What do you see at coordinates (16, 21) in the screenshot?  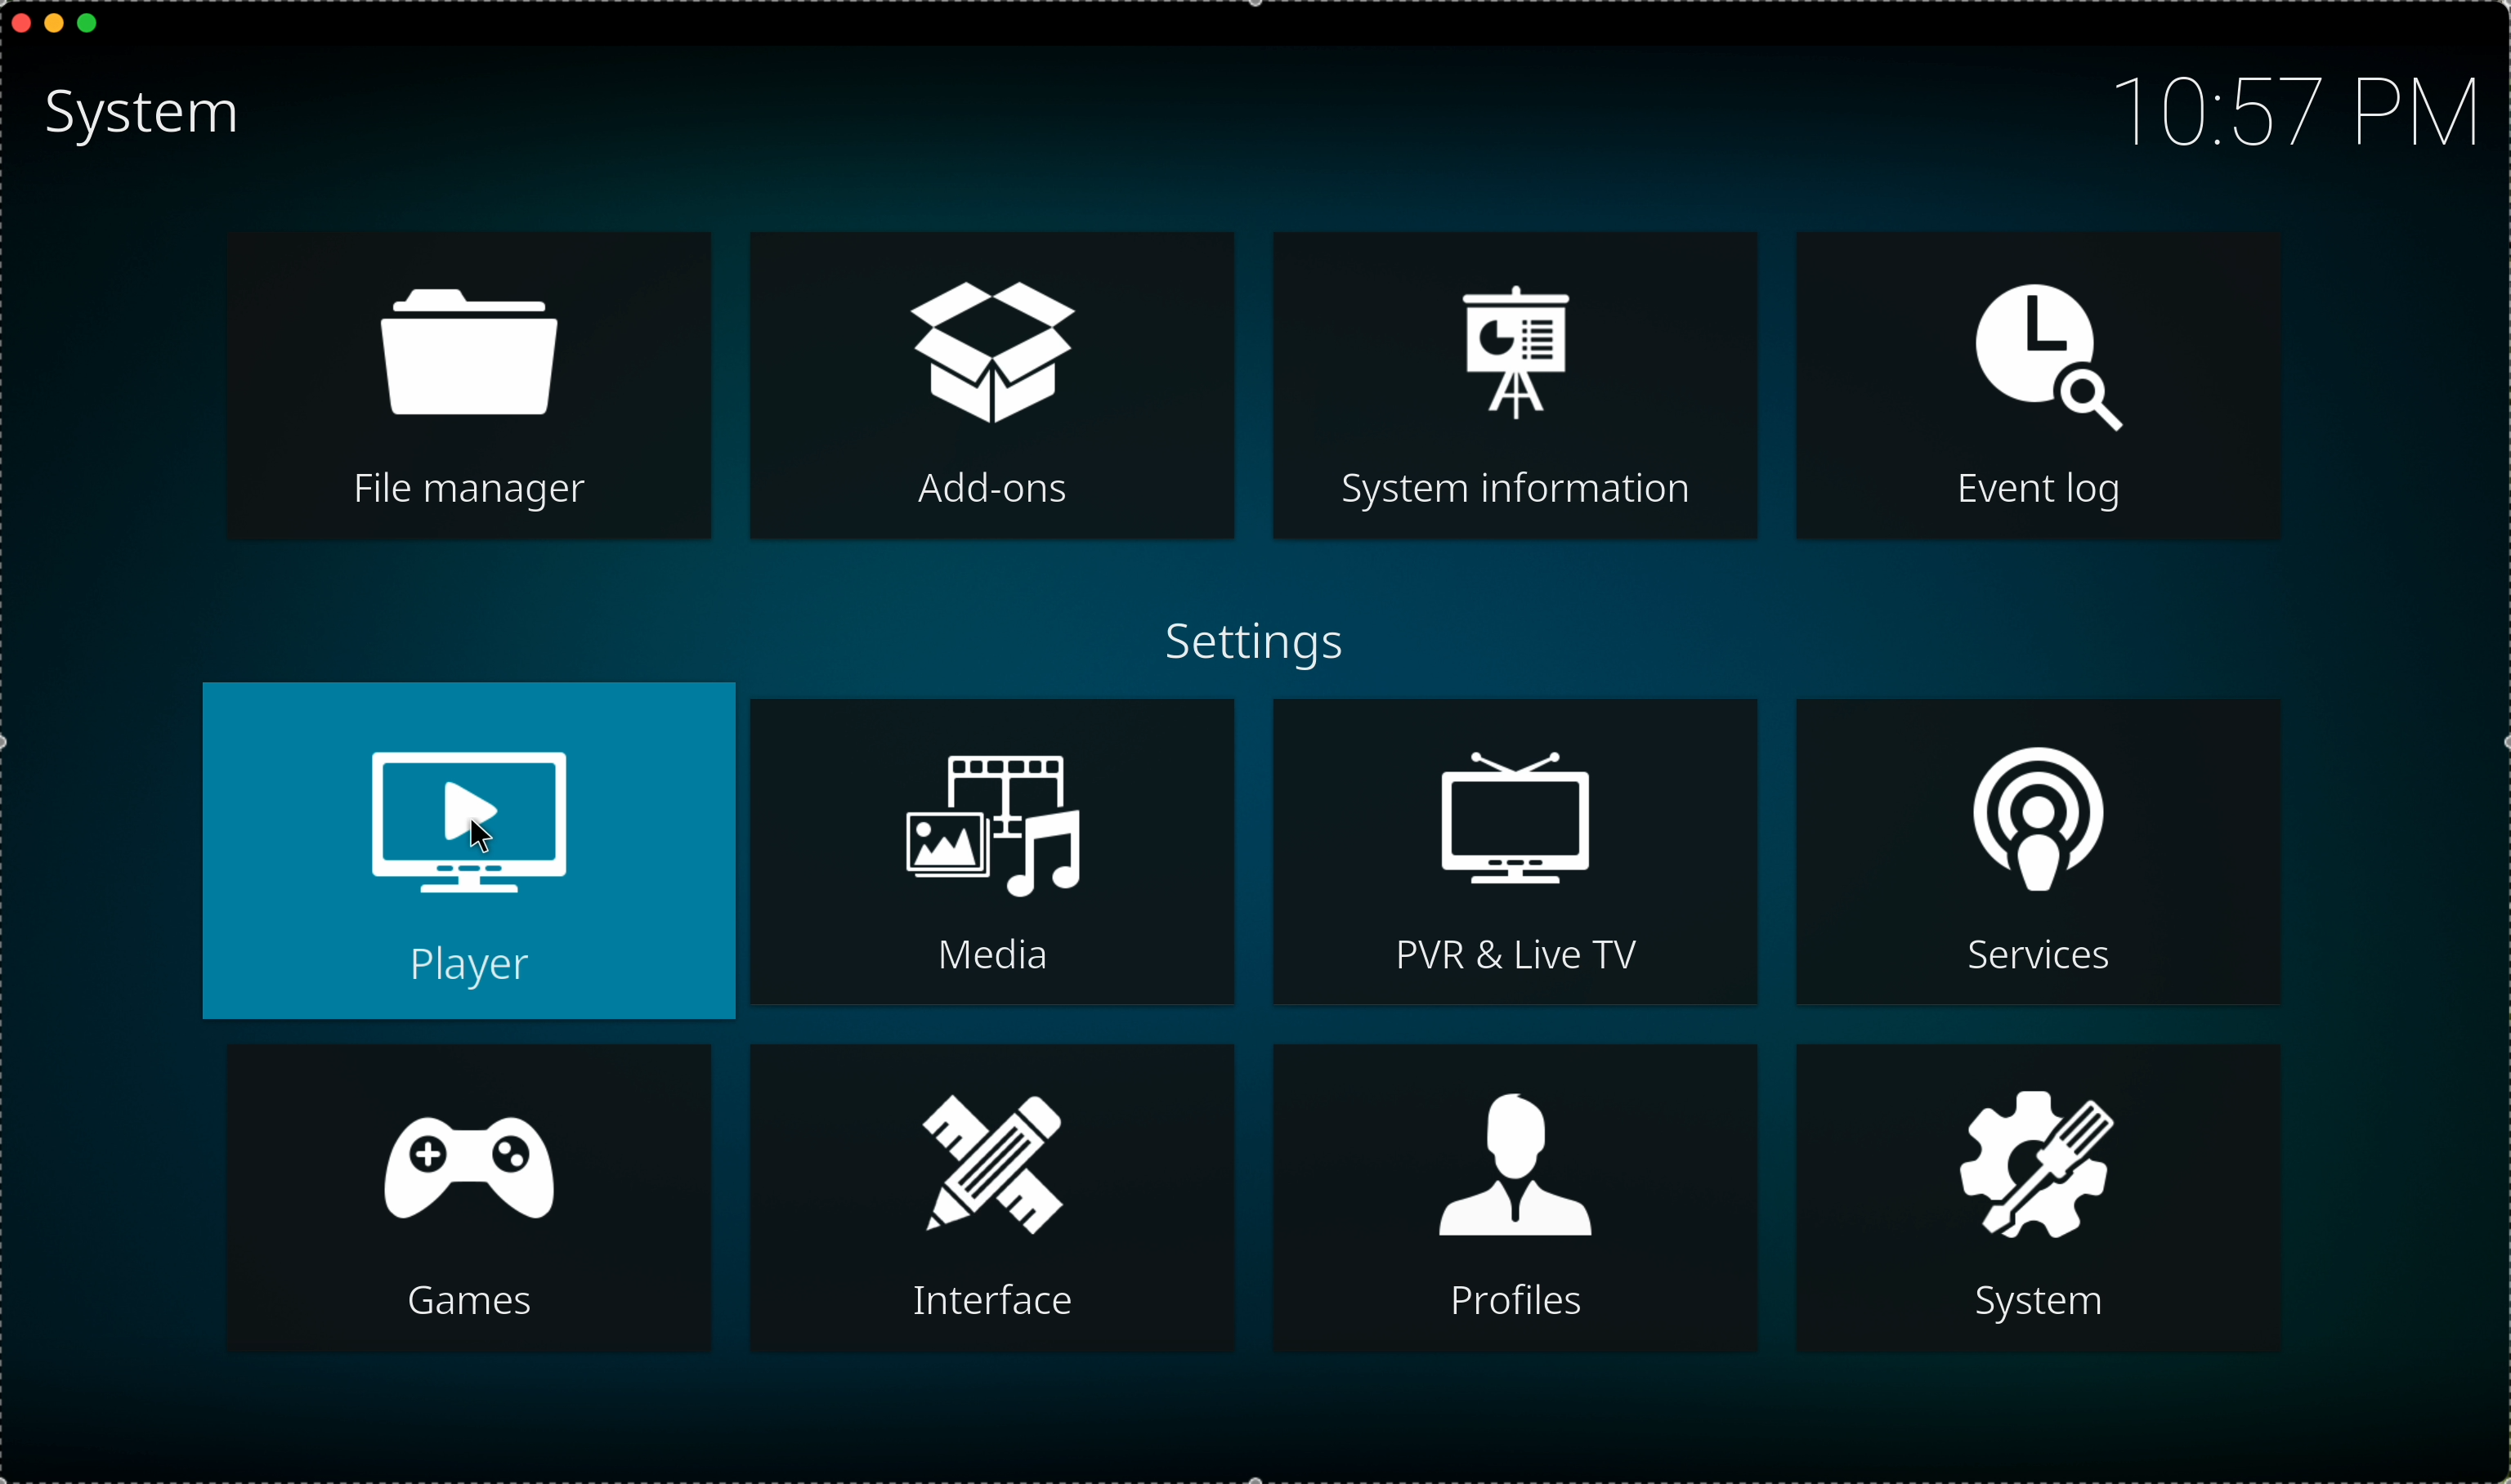 I see `close ` at bounding box center [16, 21].